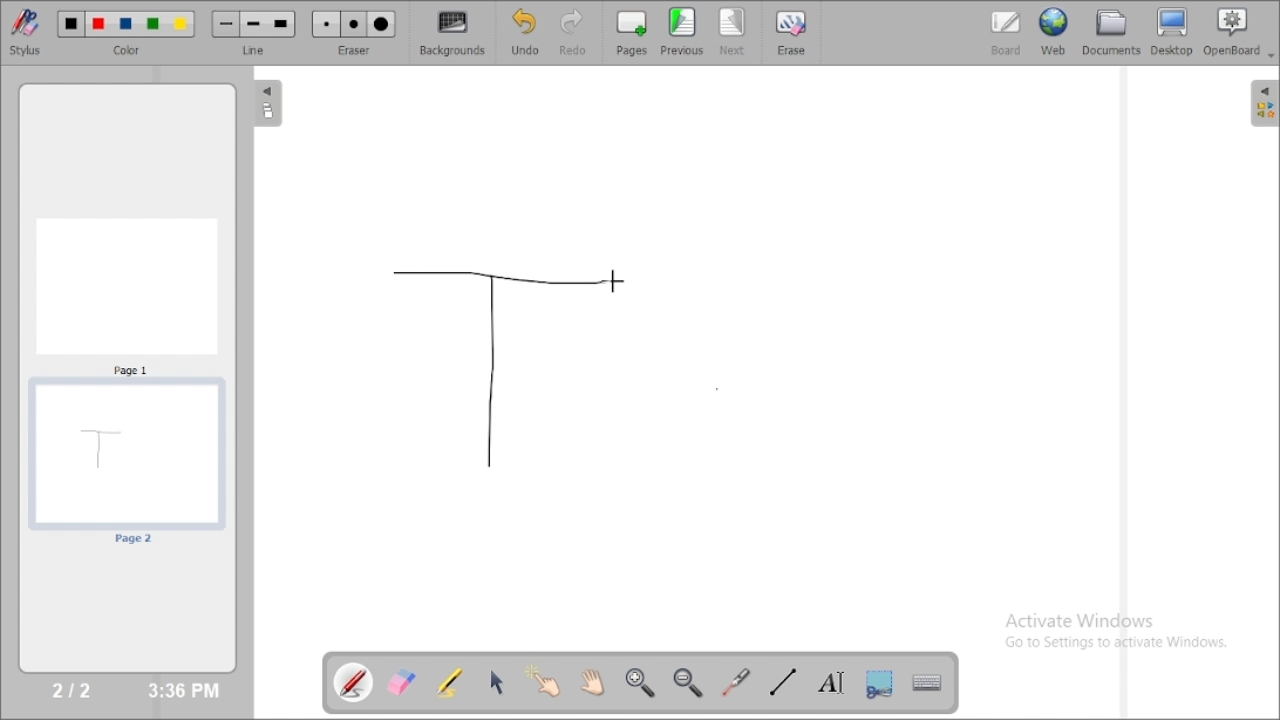 This screenshot has height=720, width=1280. What do you see at coordinates (255, 24) in the screenshot?
I see `Medium line` at bounding box center [255, 24].